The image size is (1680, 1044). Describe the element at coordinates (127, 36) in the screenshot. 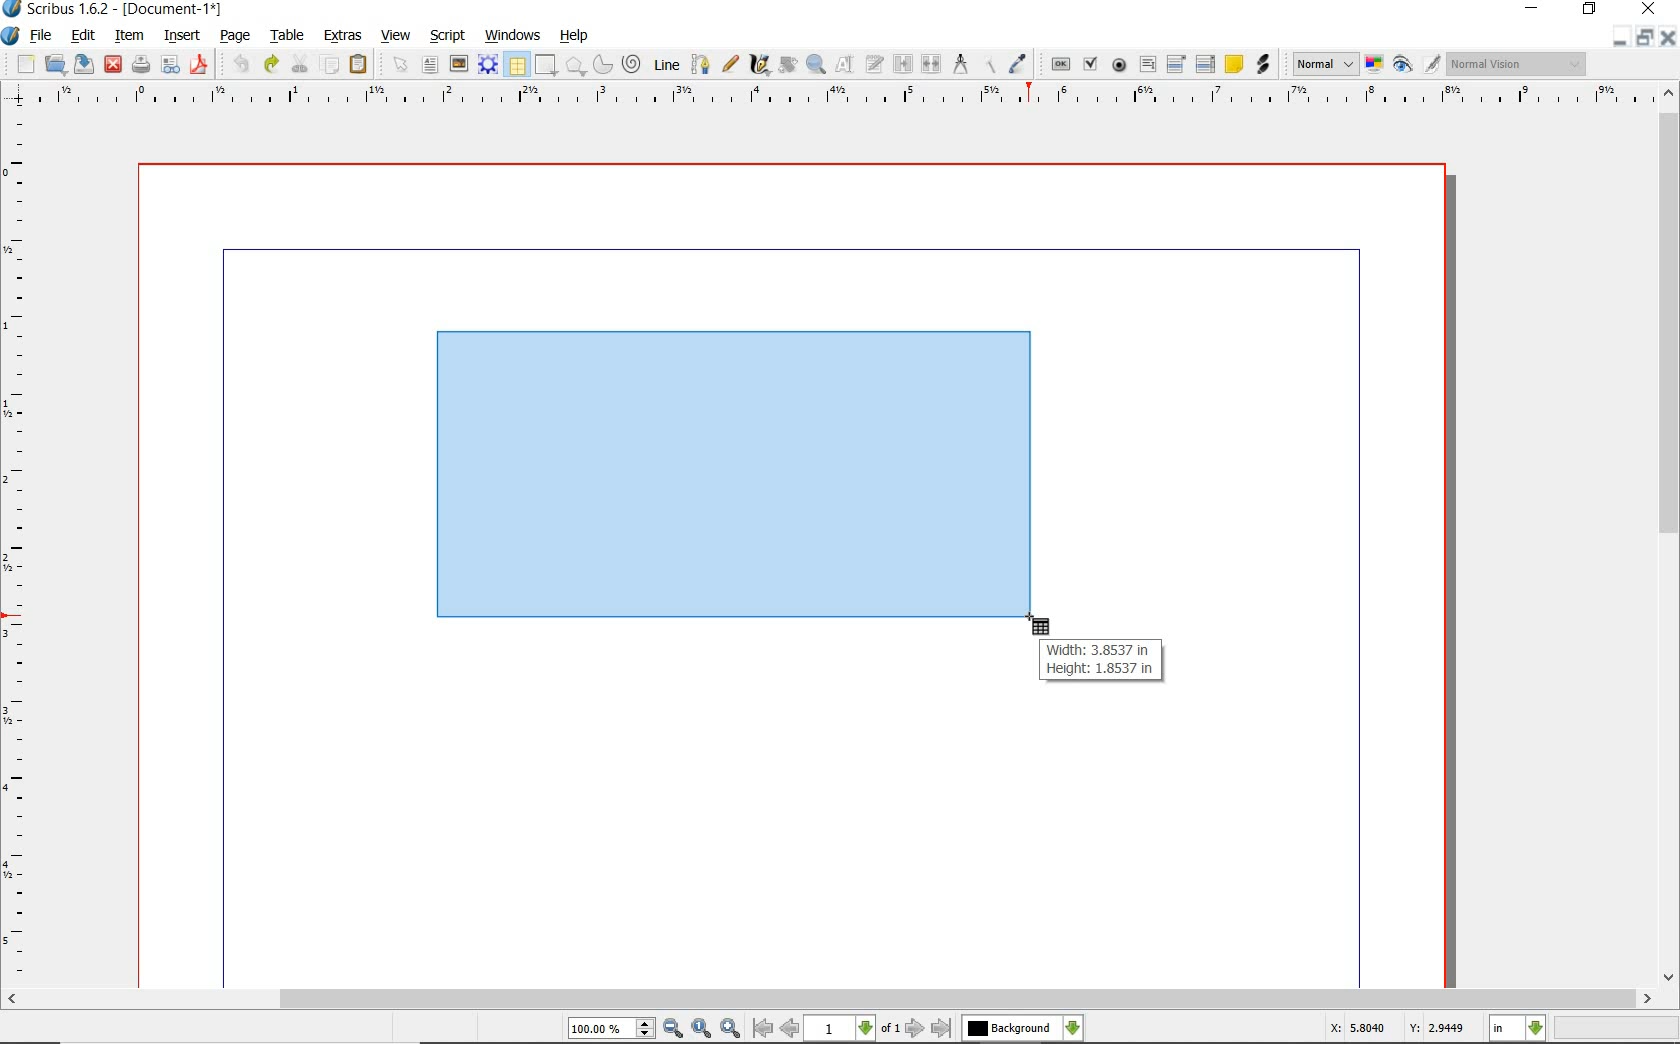

I see `item` at that location.